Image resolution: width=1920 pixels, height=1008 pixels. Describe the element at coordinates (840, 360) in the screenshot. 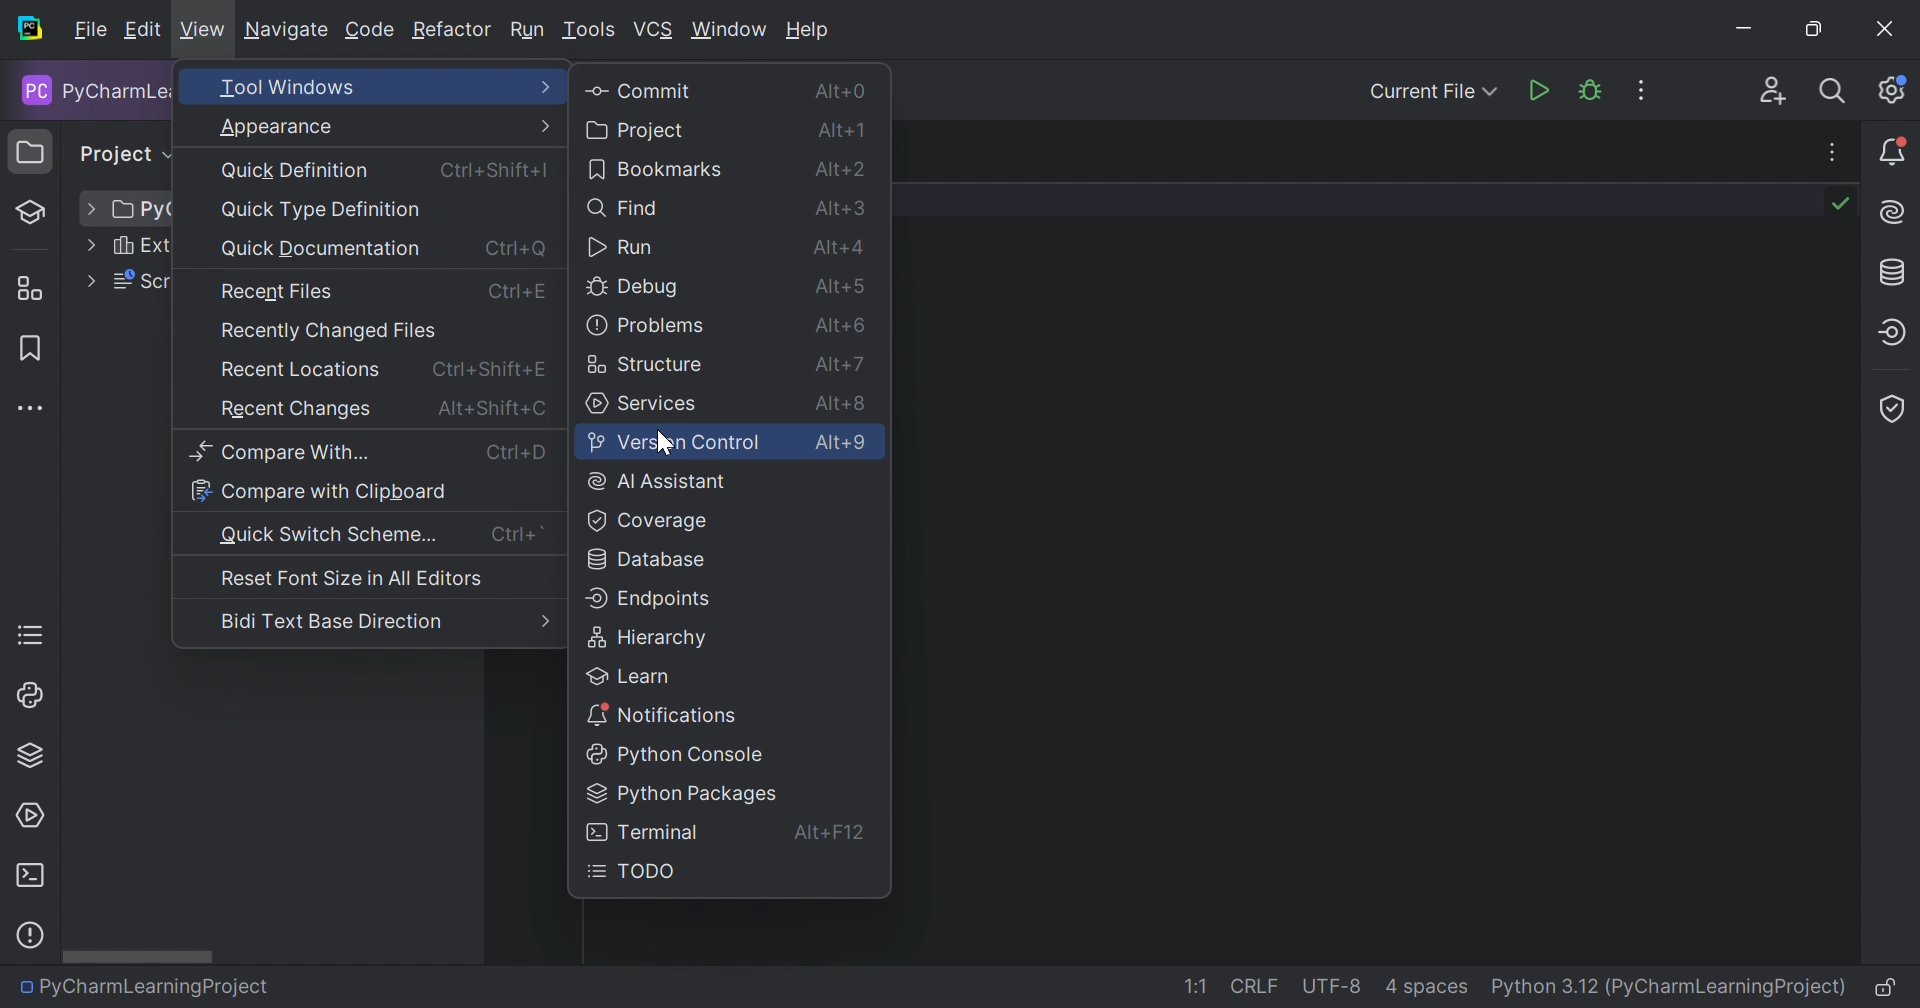

I see `Alt+7` at that location.